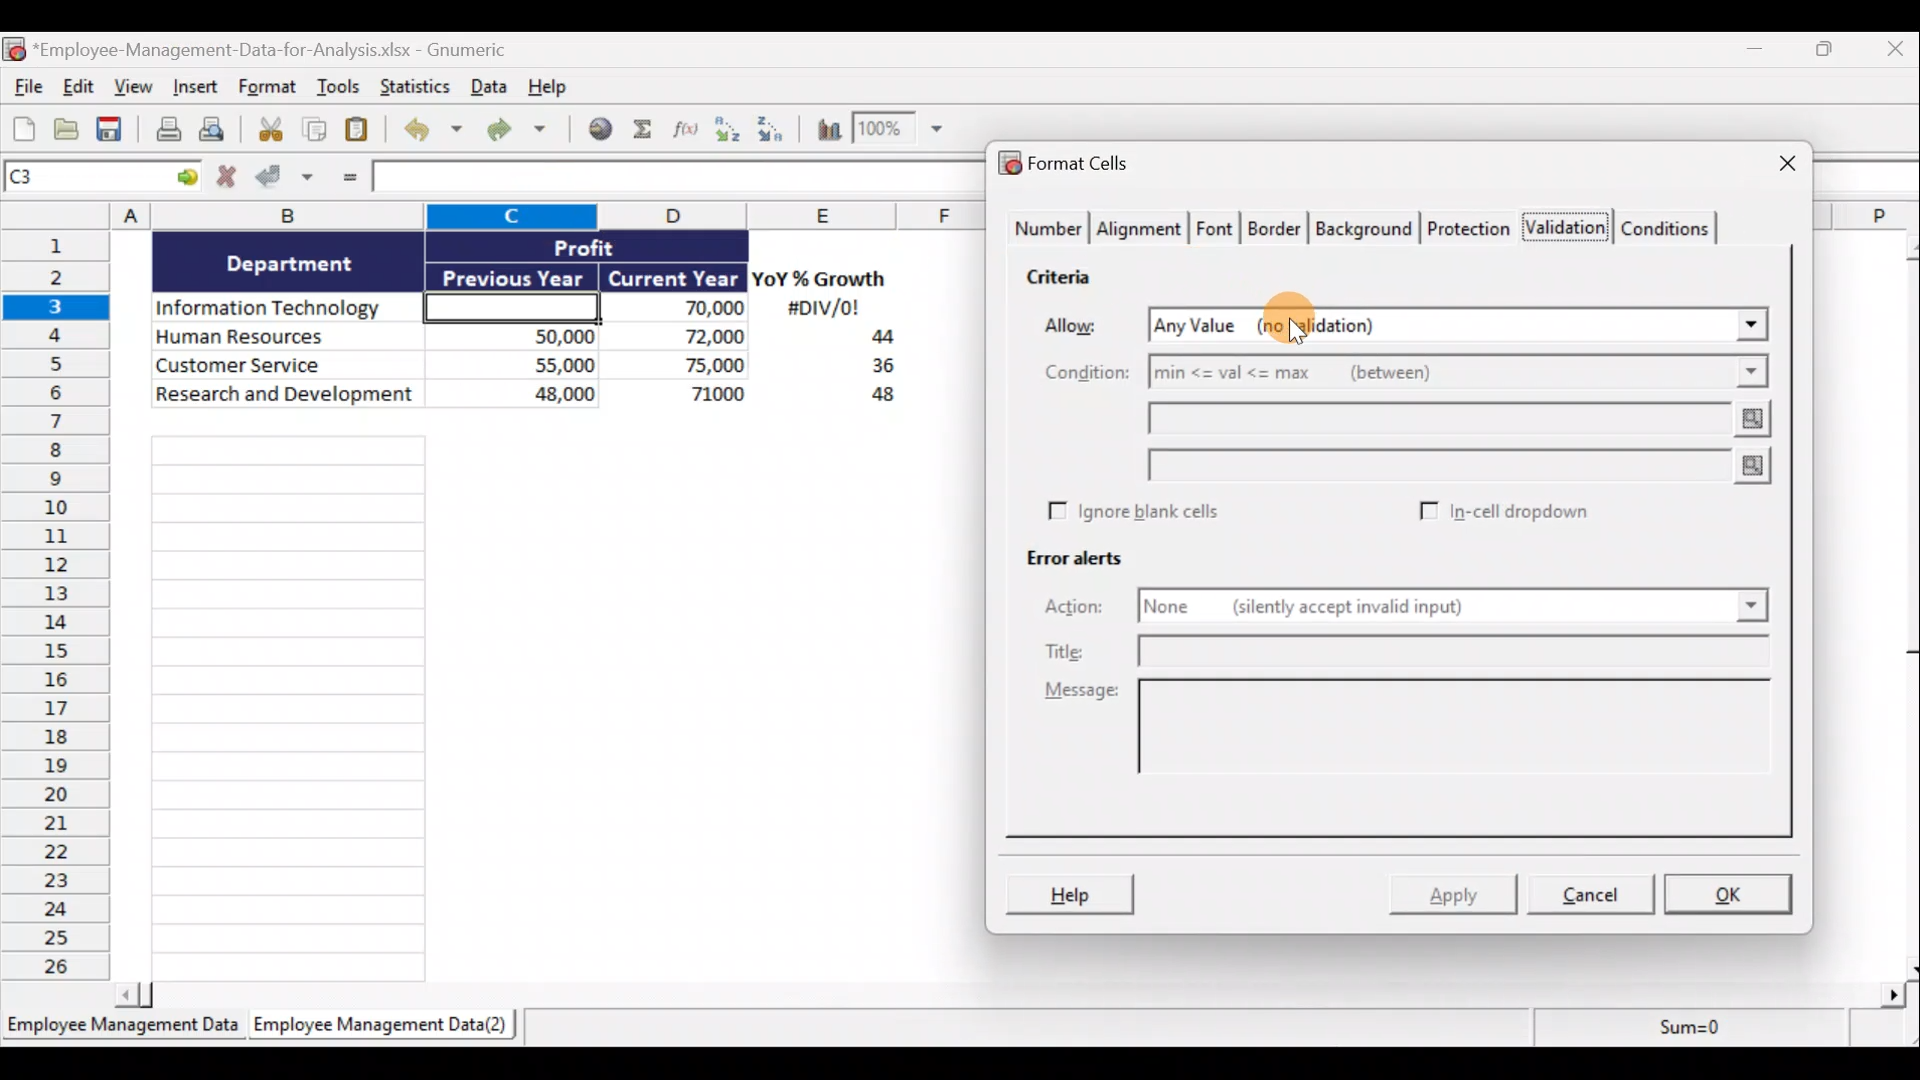 The image size is (1920, 1080). Describe the element at coordinates (1460, 420) in the screenshot. I see `Min value` at that location.